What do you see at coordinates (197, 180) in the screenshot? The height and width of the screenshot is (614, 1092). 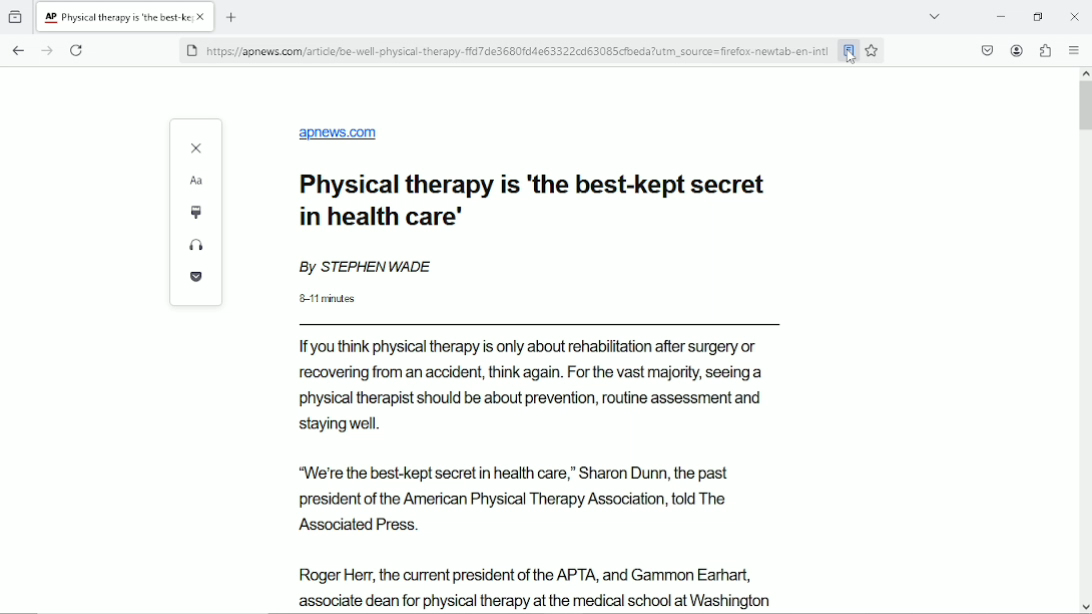 I see `text and layout` at bounding box center [197, 180].